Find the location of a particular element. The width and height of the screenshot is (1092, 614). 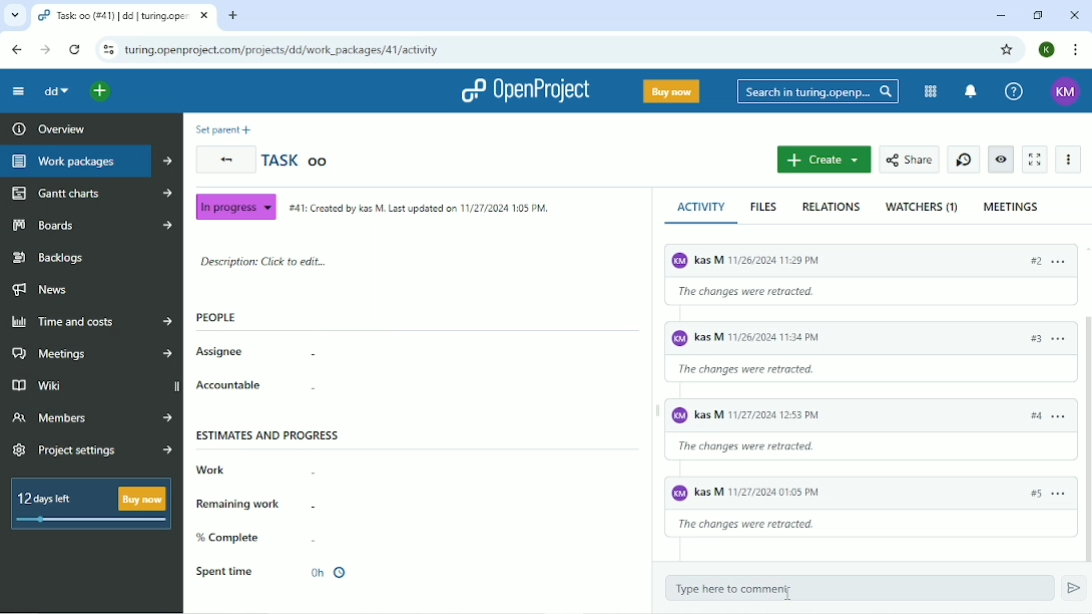

Meetings is located at coordinates (1012, 206).